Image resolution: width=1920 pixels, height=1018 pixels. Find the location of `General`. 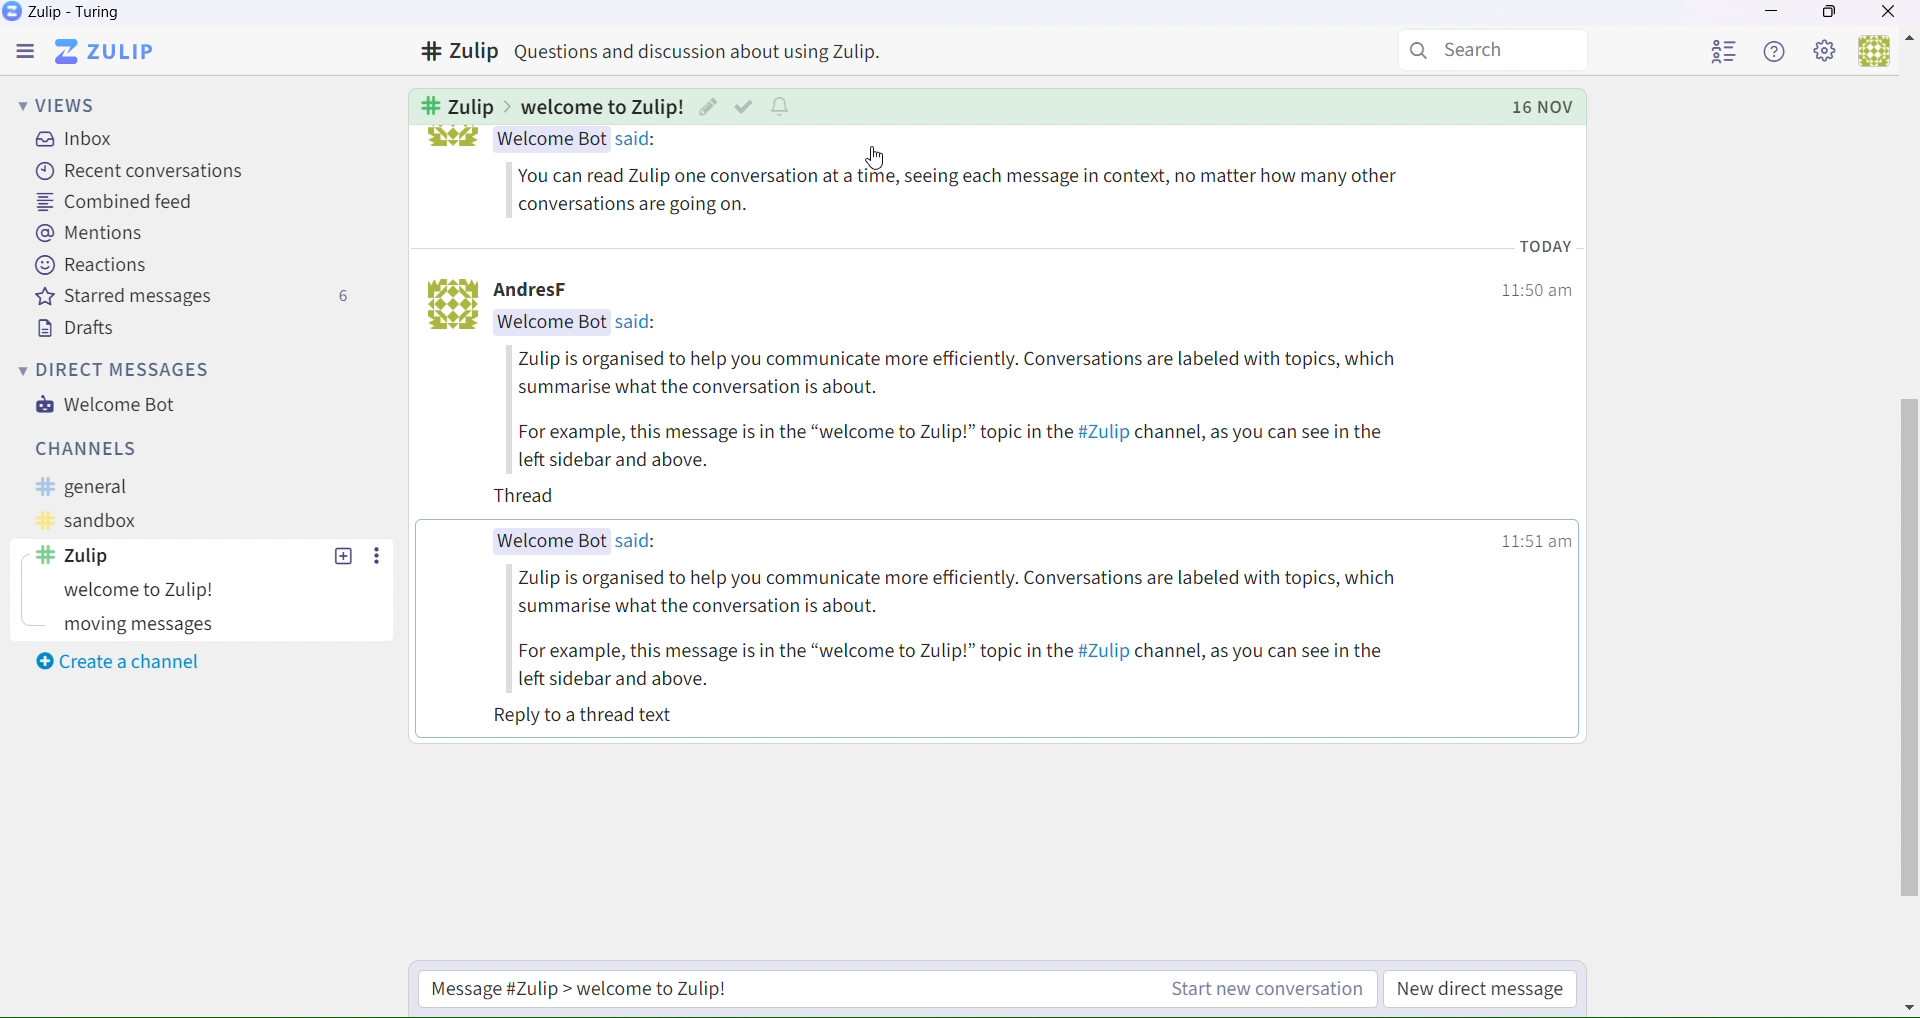

General is located at coordinates (100, 487).